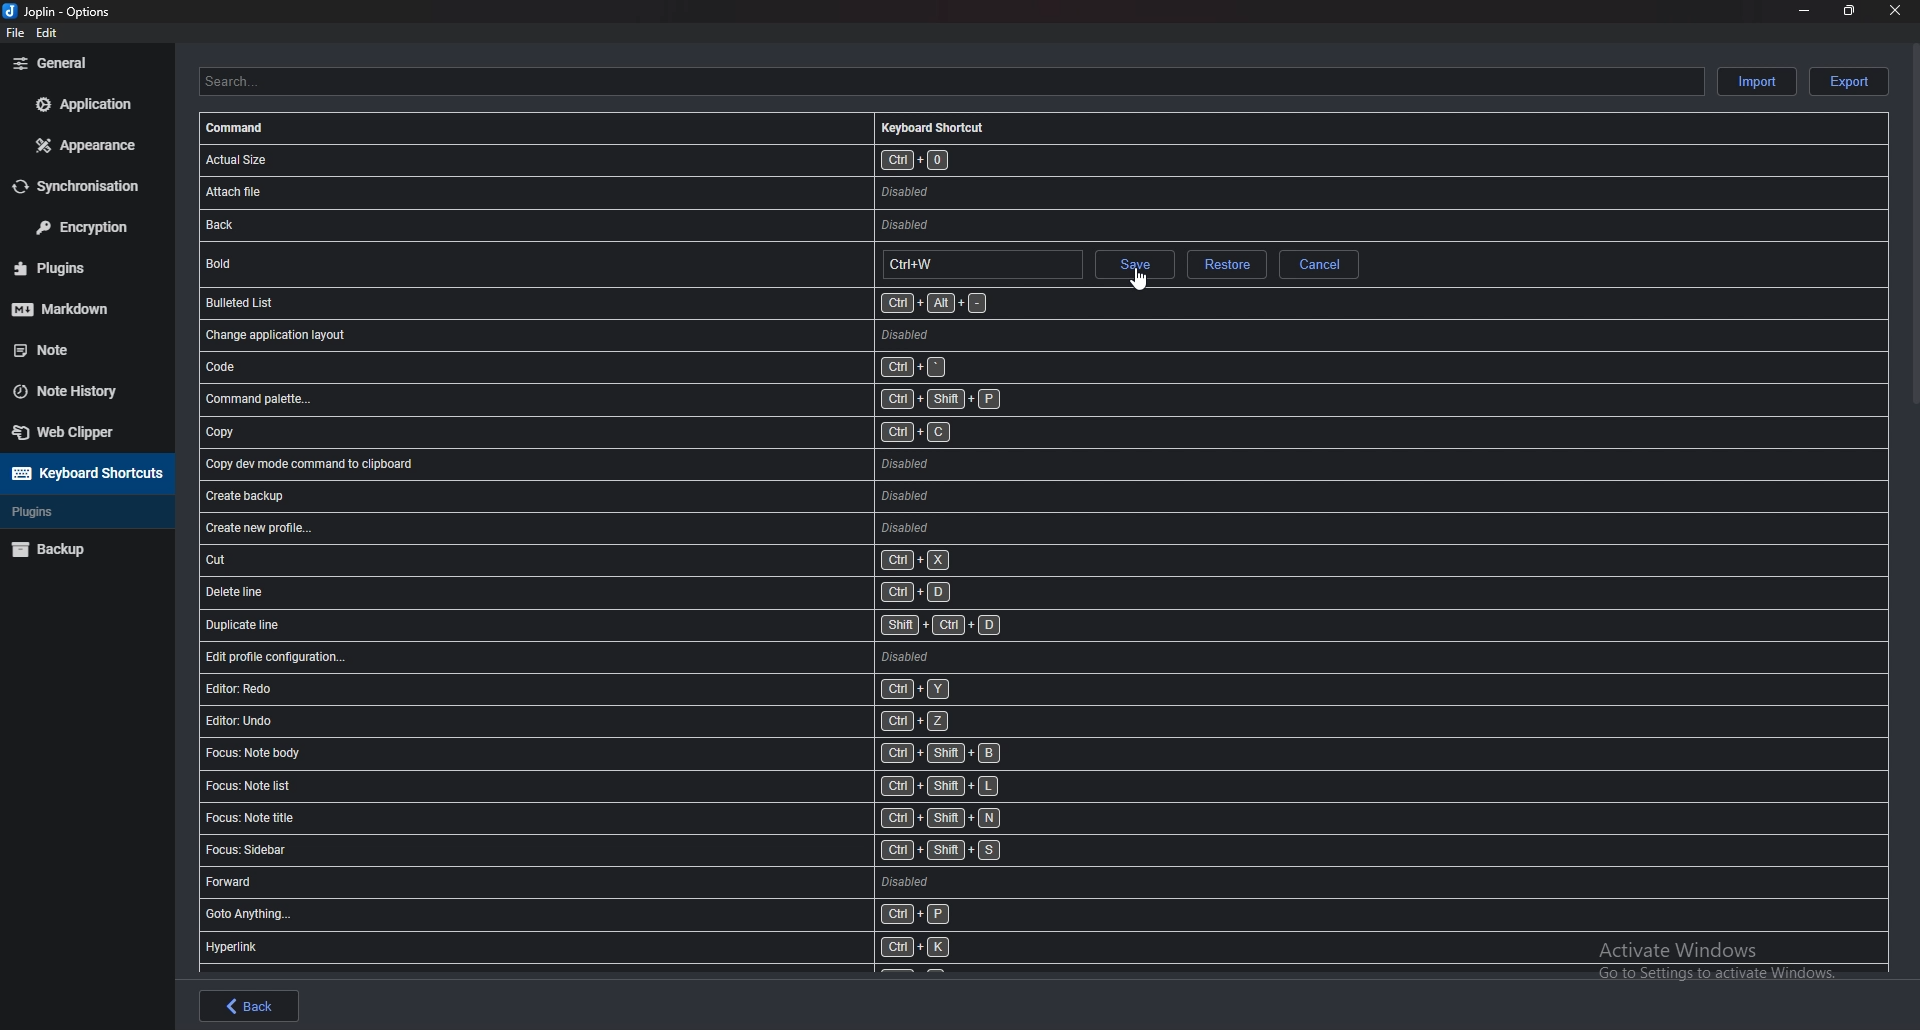 This screenshot has width=1920, height=1030. I want to click on shortcut, so click(681, 559).